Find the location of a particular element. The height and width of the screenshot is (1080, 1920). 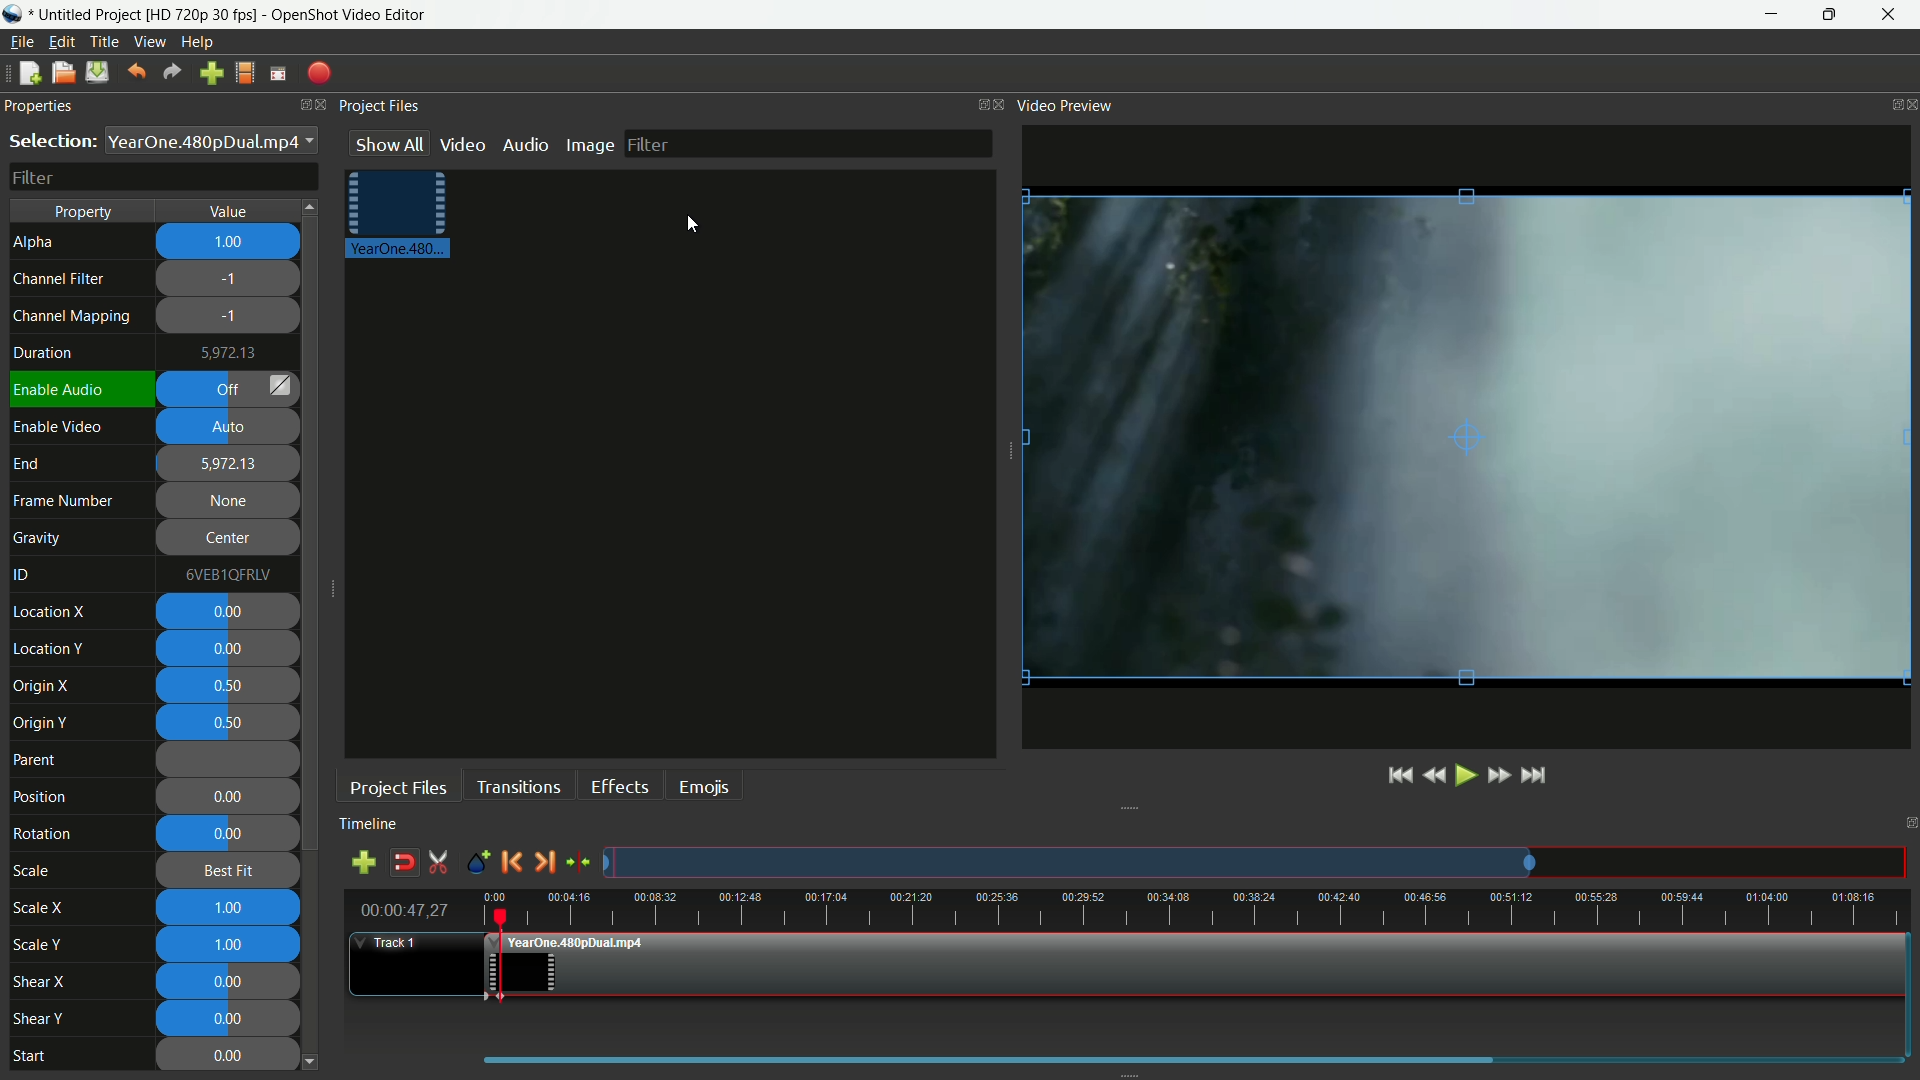

emojis is located at coordinates (701, 785).